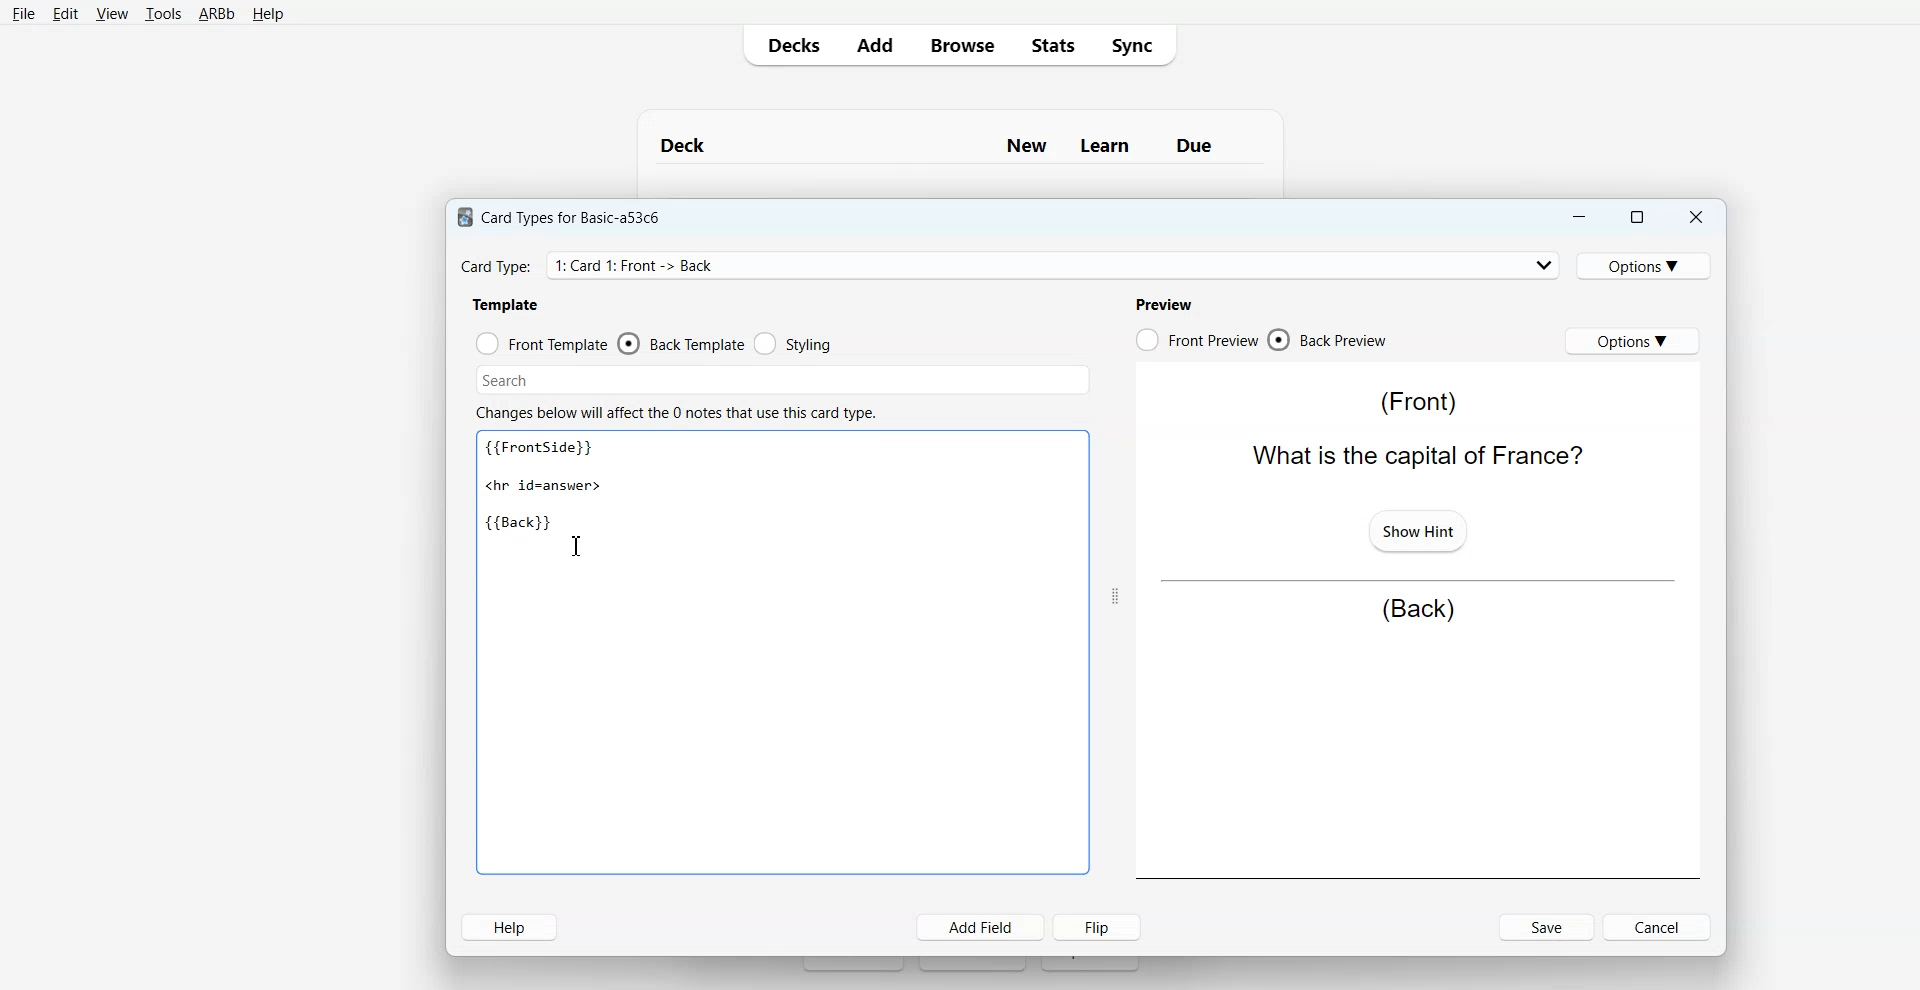 Image resolution: width=1920 pixels, height=990 pixels. What do you see at coordinates (1416, 529) in the screenshot?
I see `Show Hint` at bounding box center [1416, 529].